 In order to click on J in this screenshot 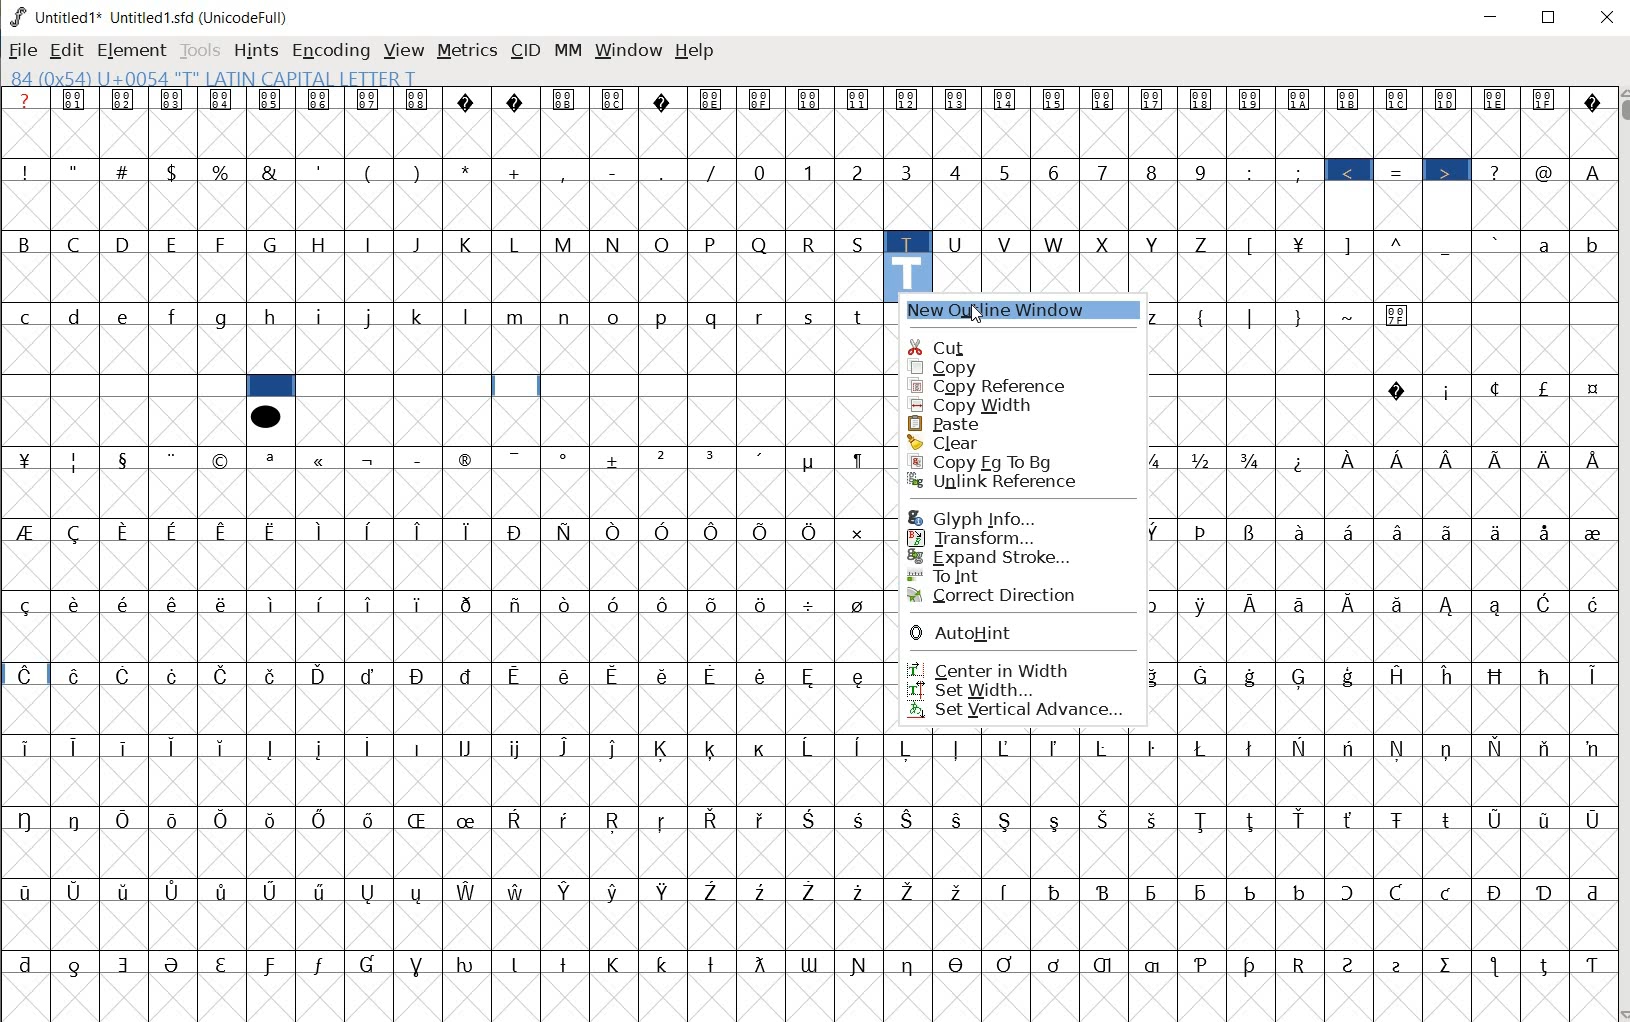, I will do `click(419, 244)`.